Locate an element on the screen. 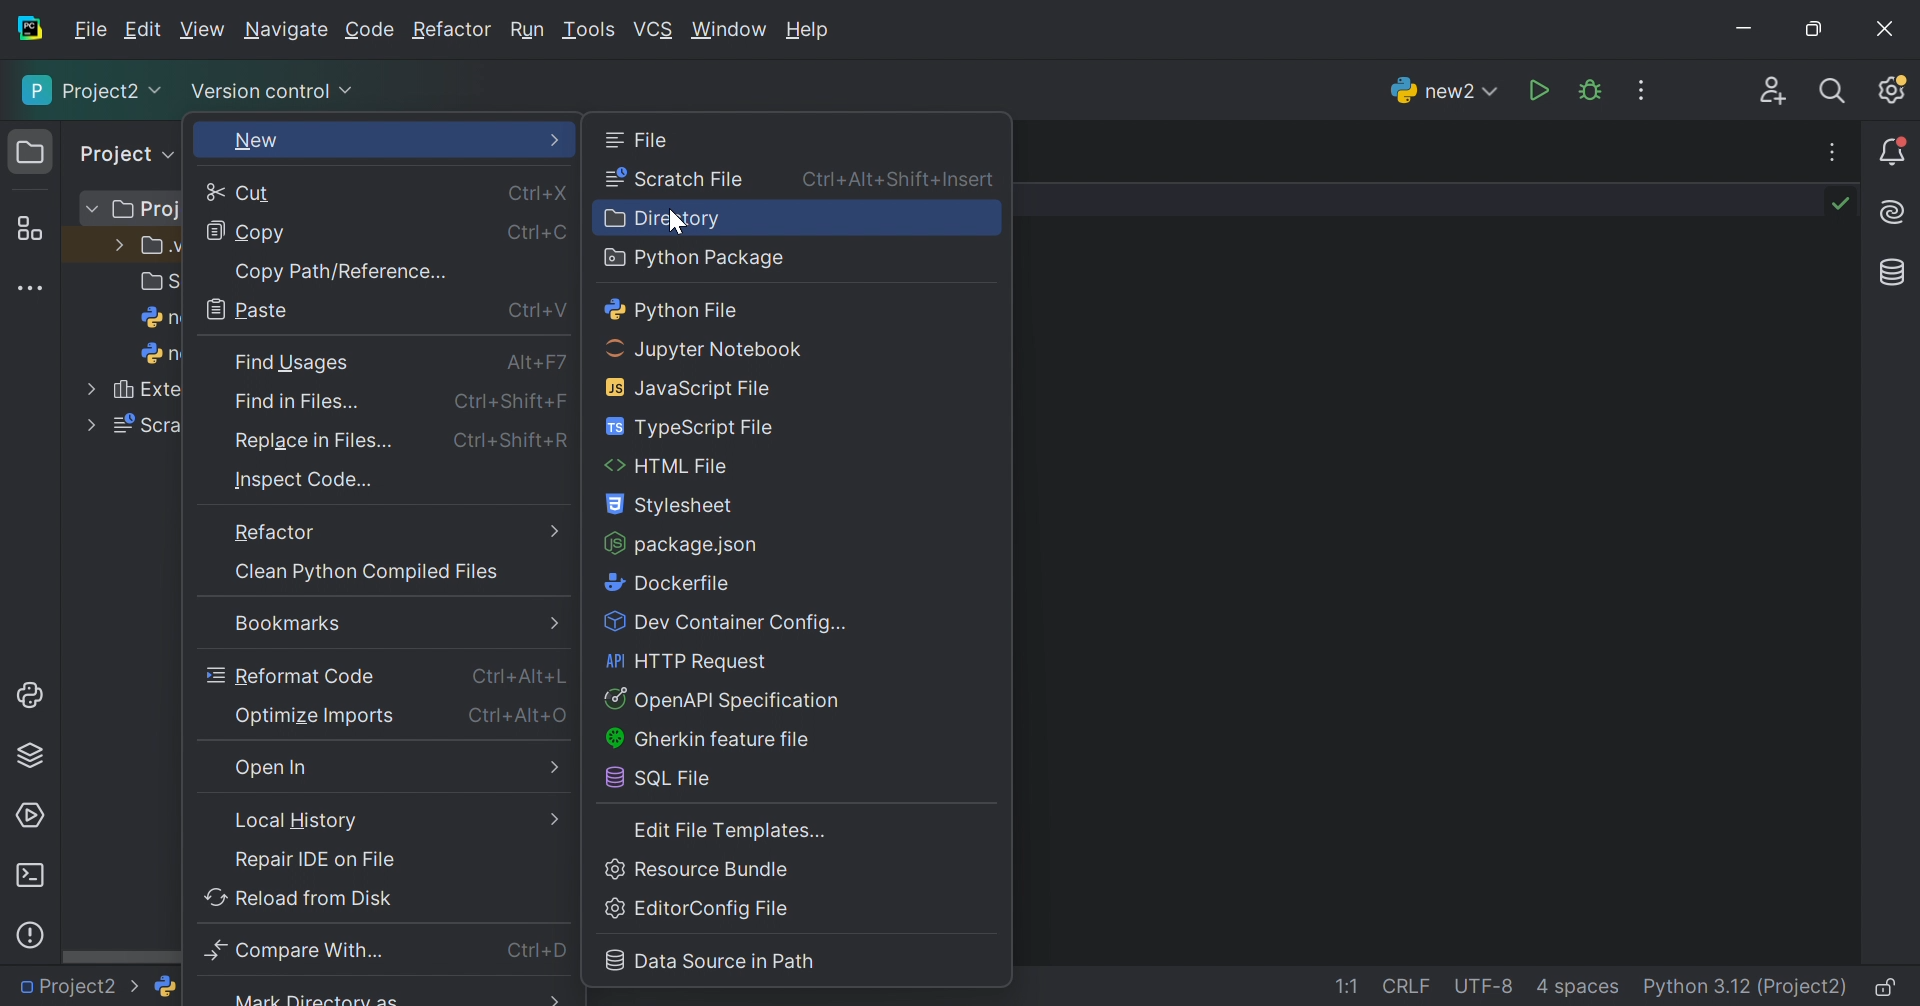 The width and height of the screenshot is (1920, 1006). cursor is located at coordinates (675, 226).